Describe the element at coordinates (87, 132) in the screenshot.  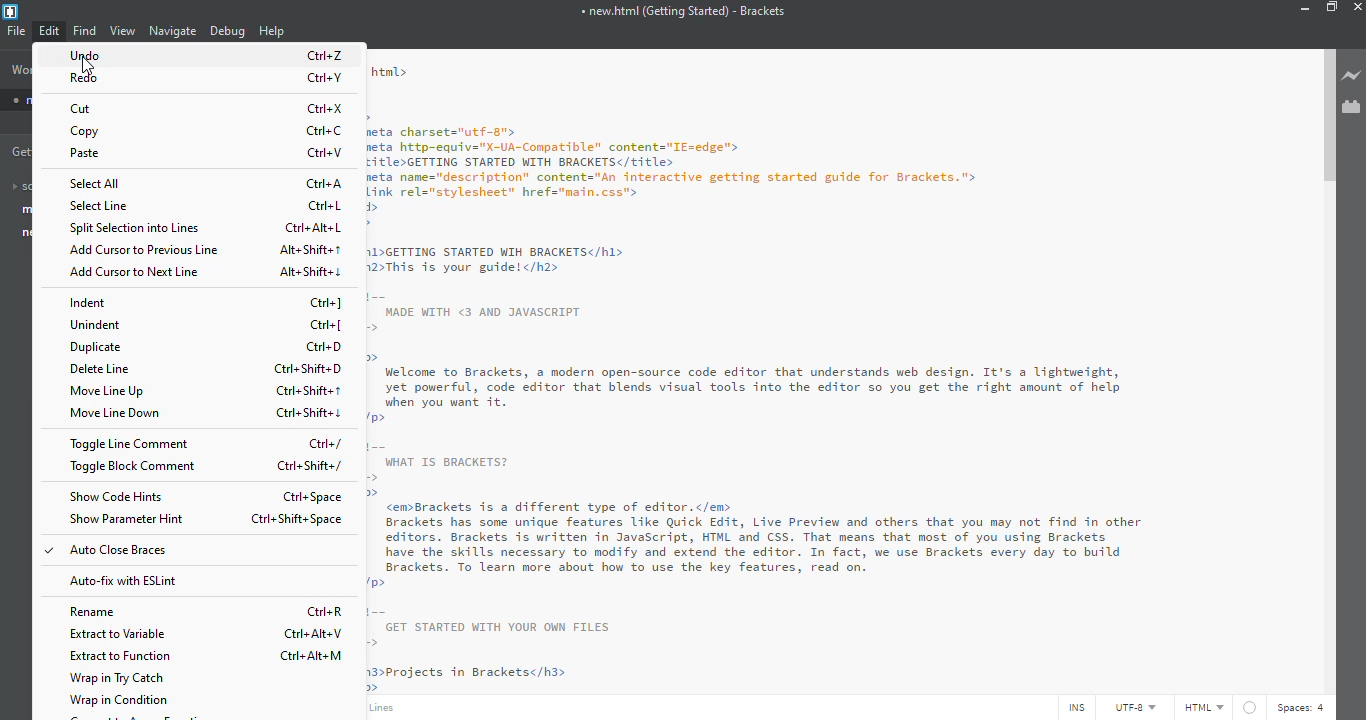
I see `copy` at that location.